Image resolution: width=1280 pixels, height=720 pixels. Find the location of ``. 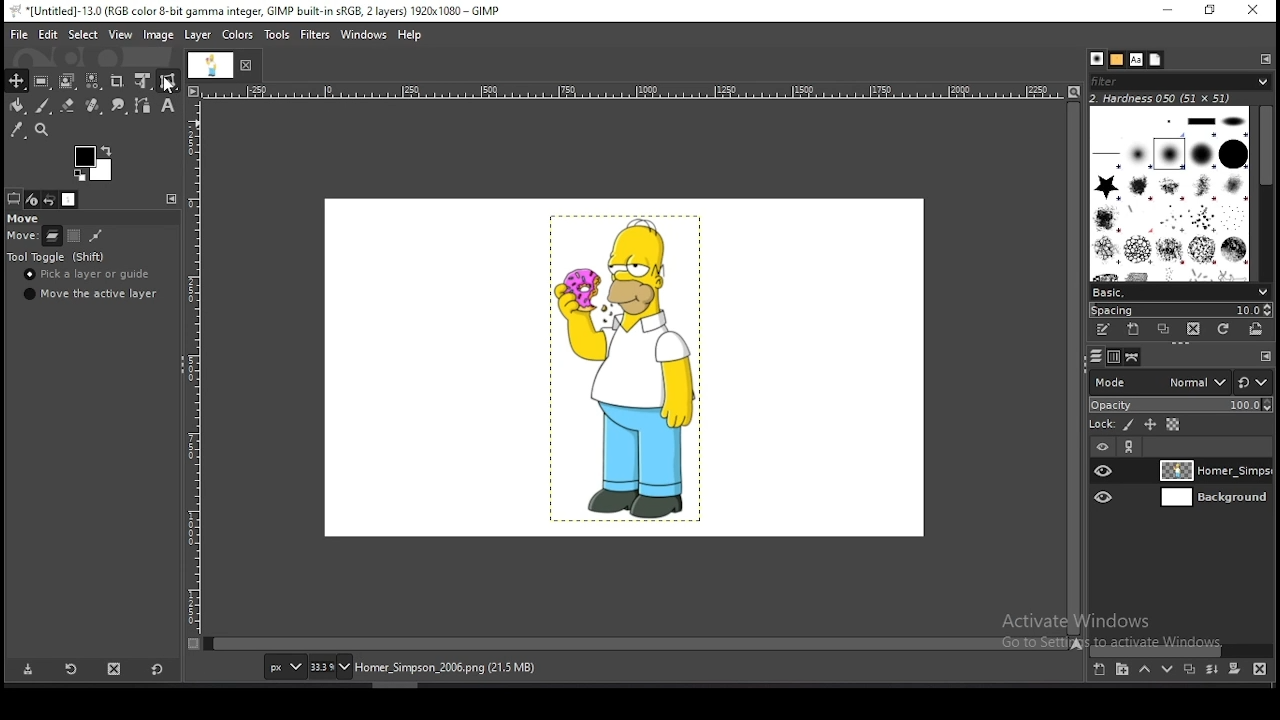

 is located at coordinates (1267, 356).